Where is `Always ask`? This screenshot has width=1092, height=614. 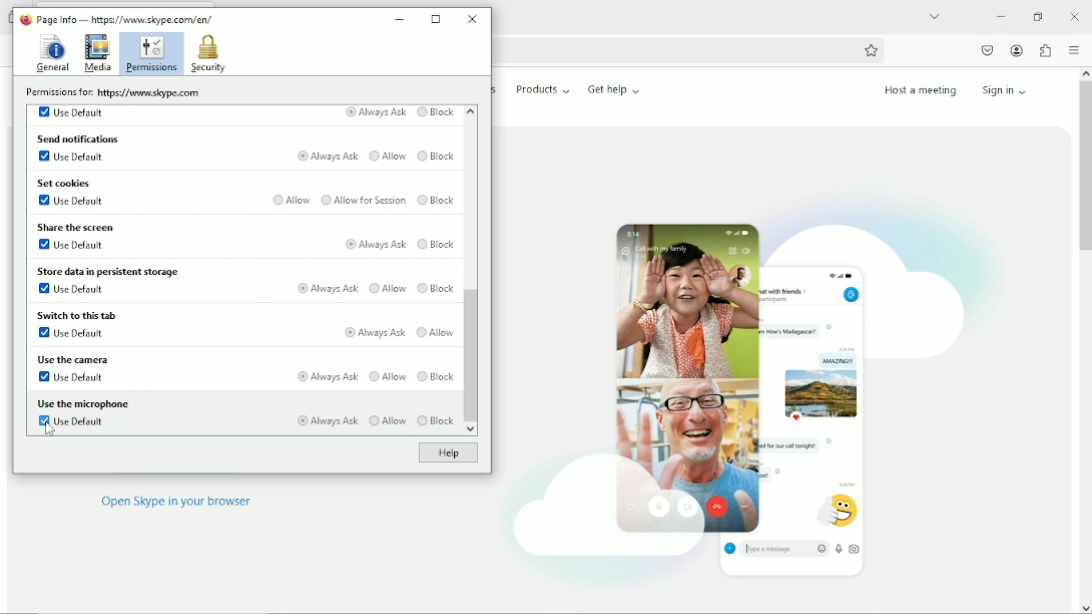
Always ask is located at coordinates (375, 332).